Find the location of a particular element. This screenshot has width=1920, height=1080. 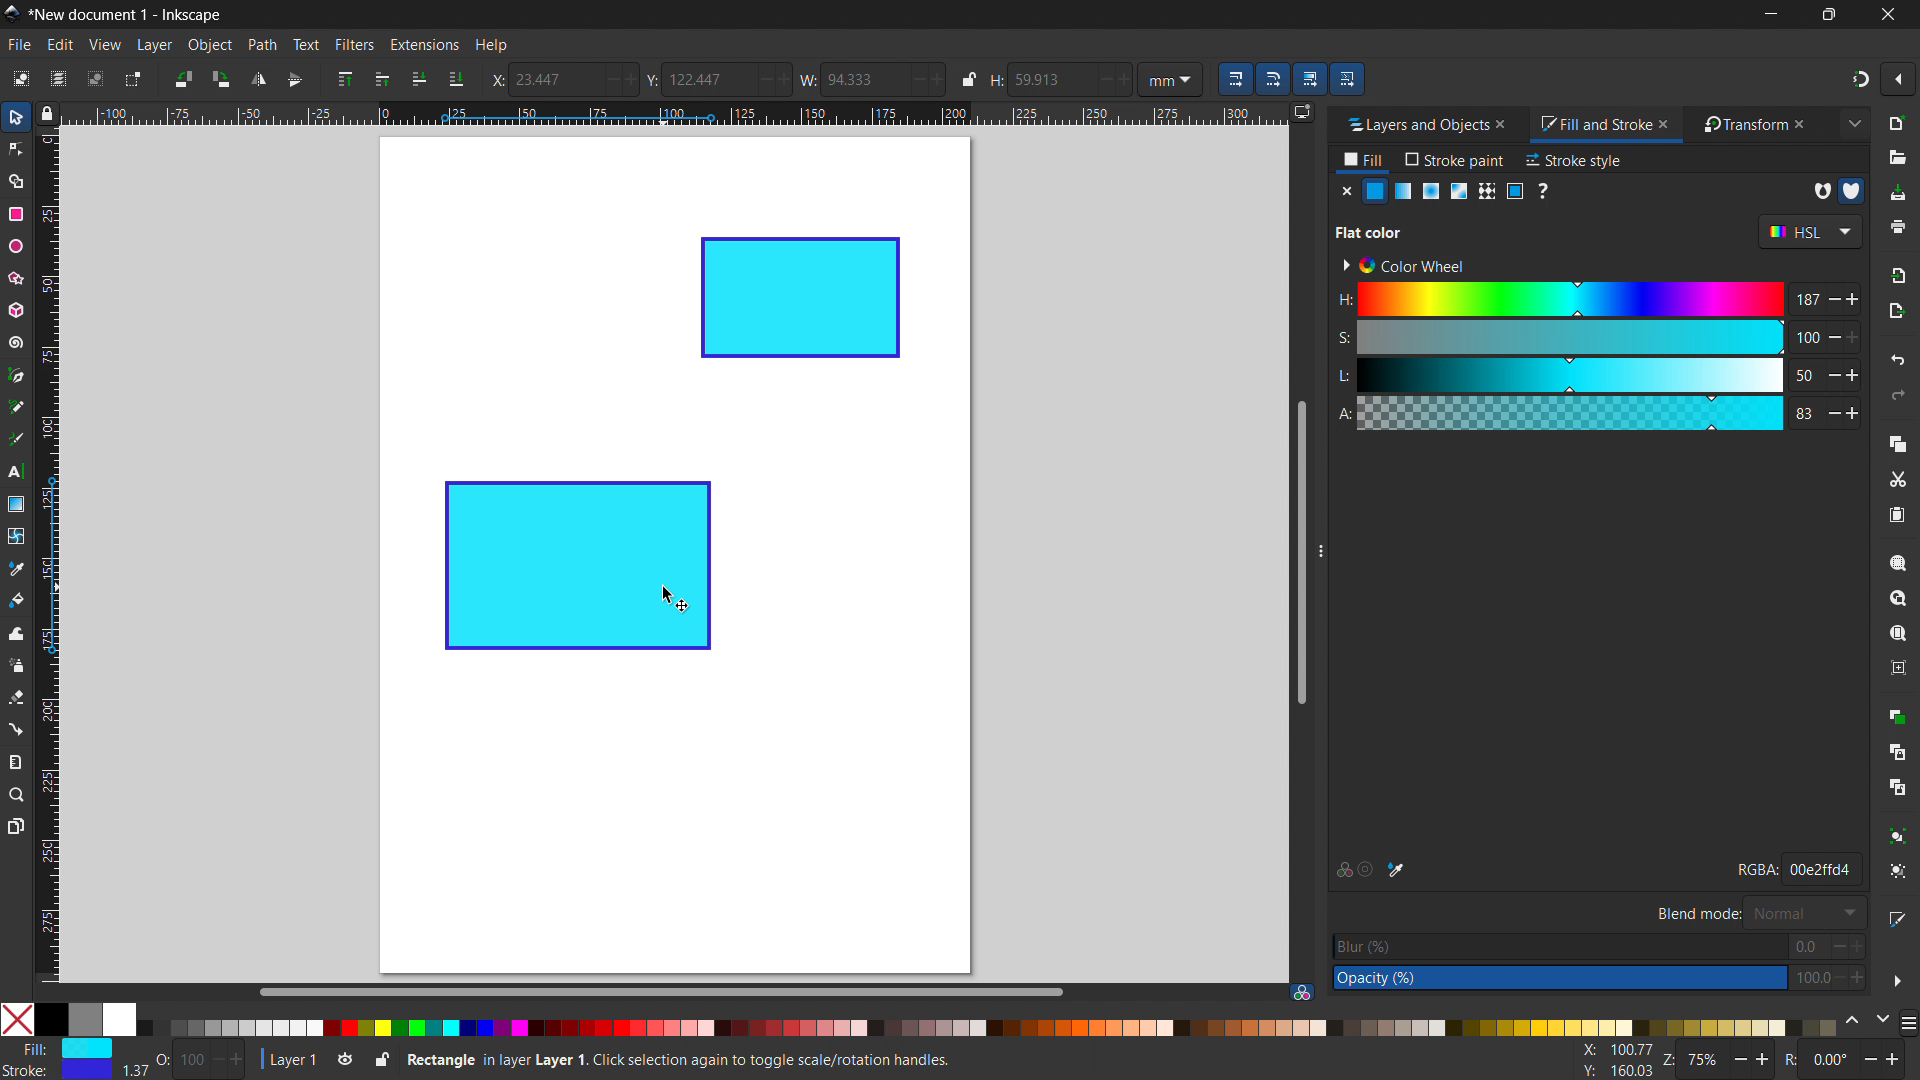

out of gamut is located at coordinates (1366, 871).